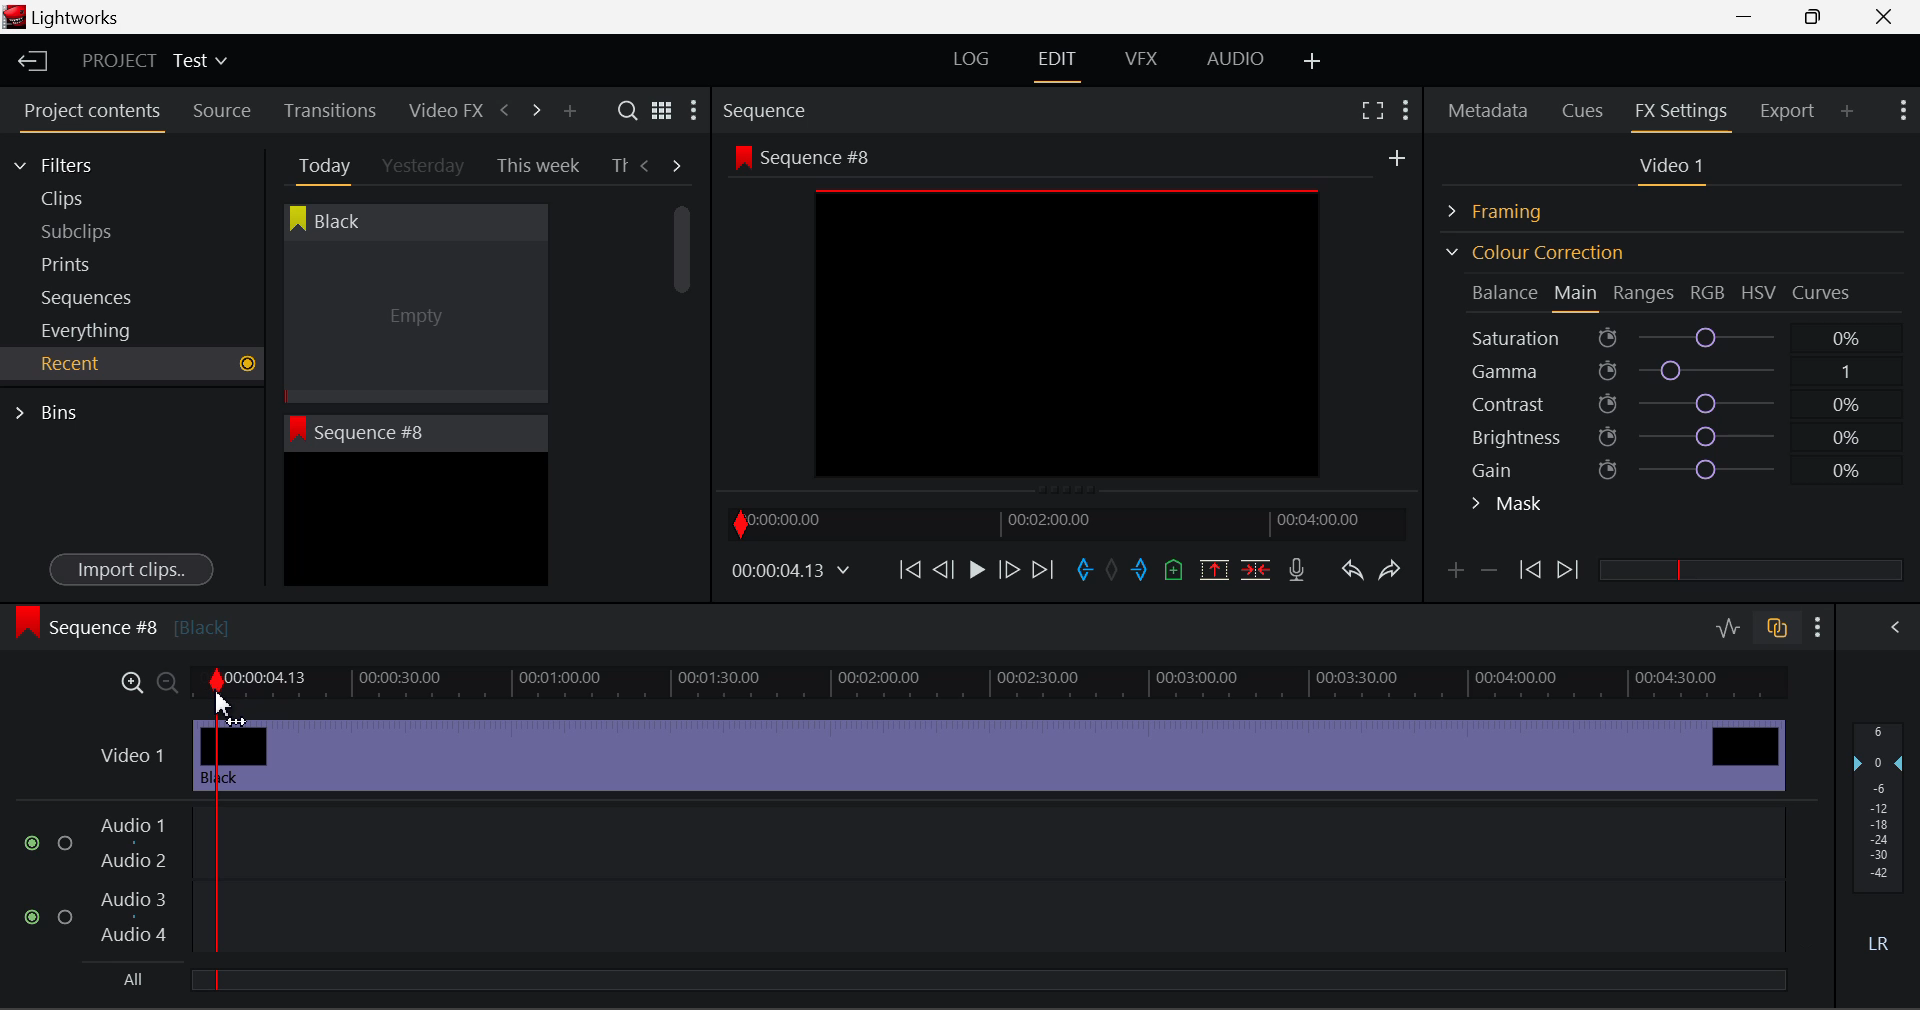 Image resolution: width=1920 pixels, height=1010 pixels. I want to click on Today Tab Open, so click(320, 165).